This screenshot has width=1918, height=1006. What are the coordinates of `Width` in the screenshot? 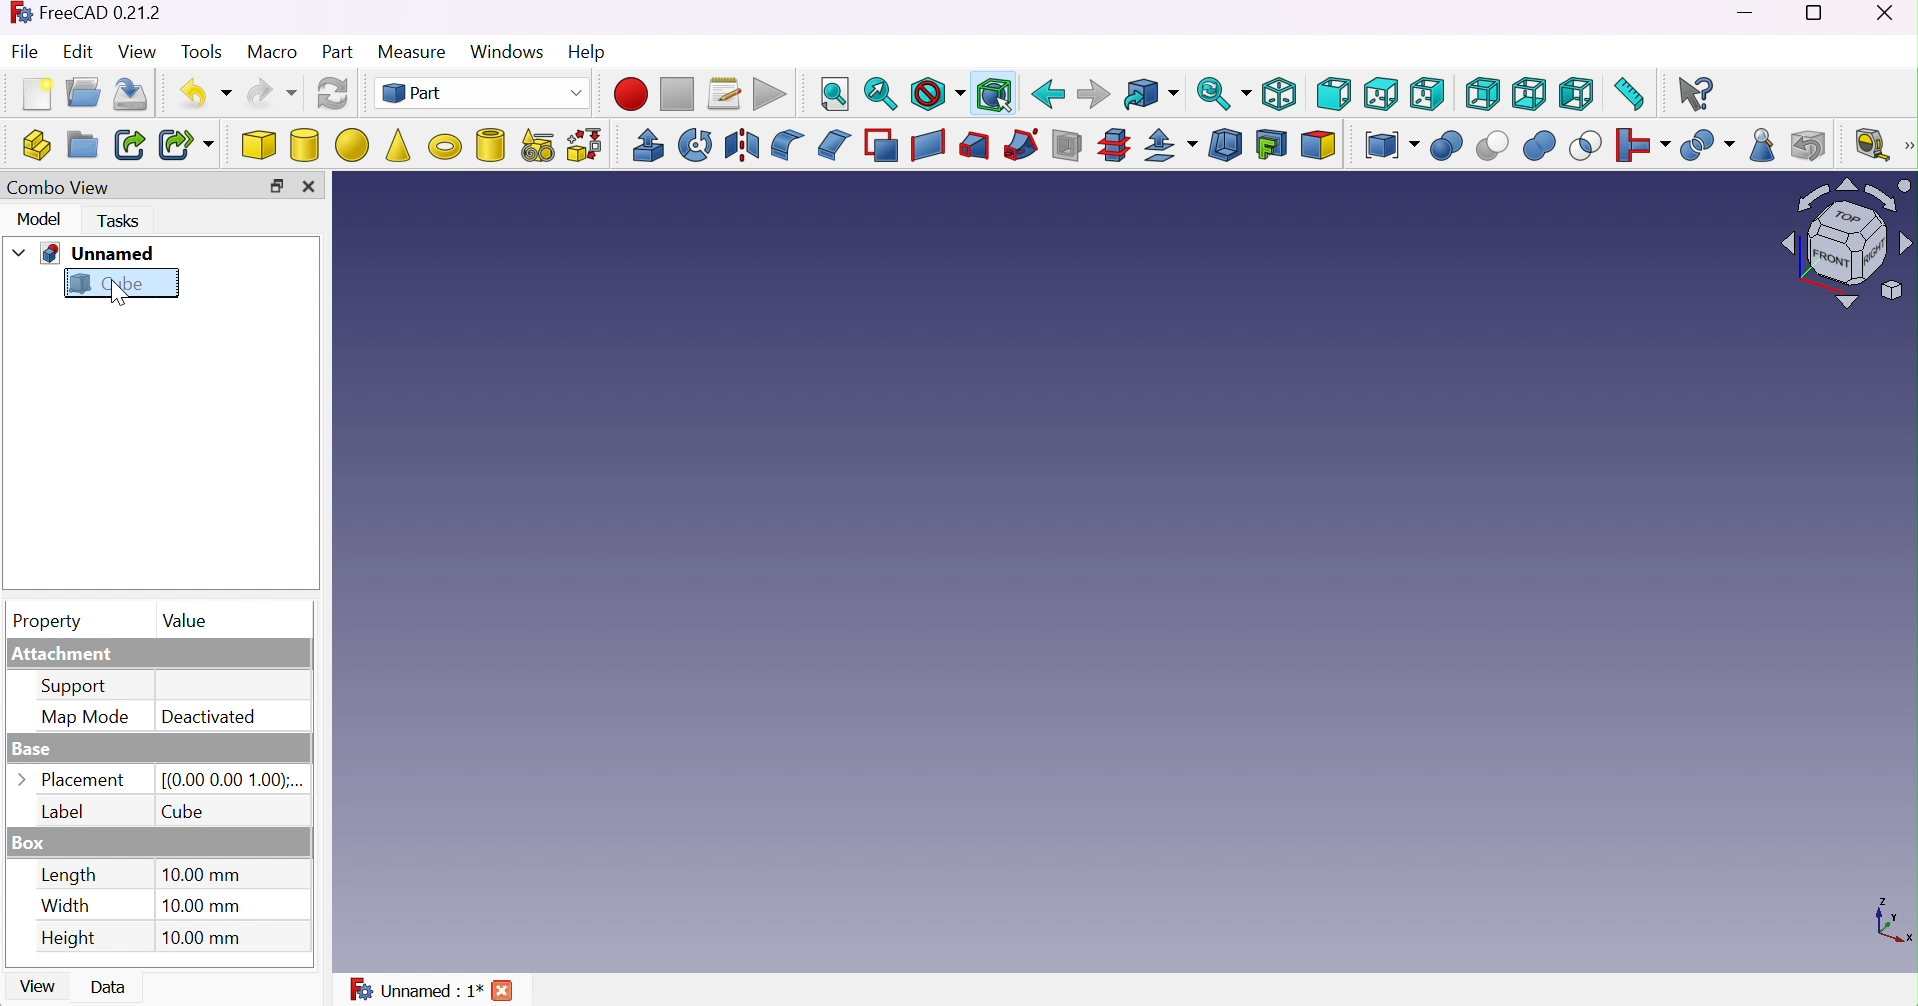 It's located at (69, 906).